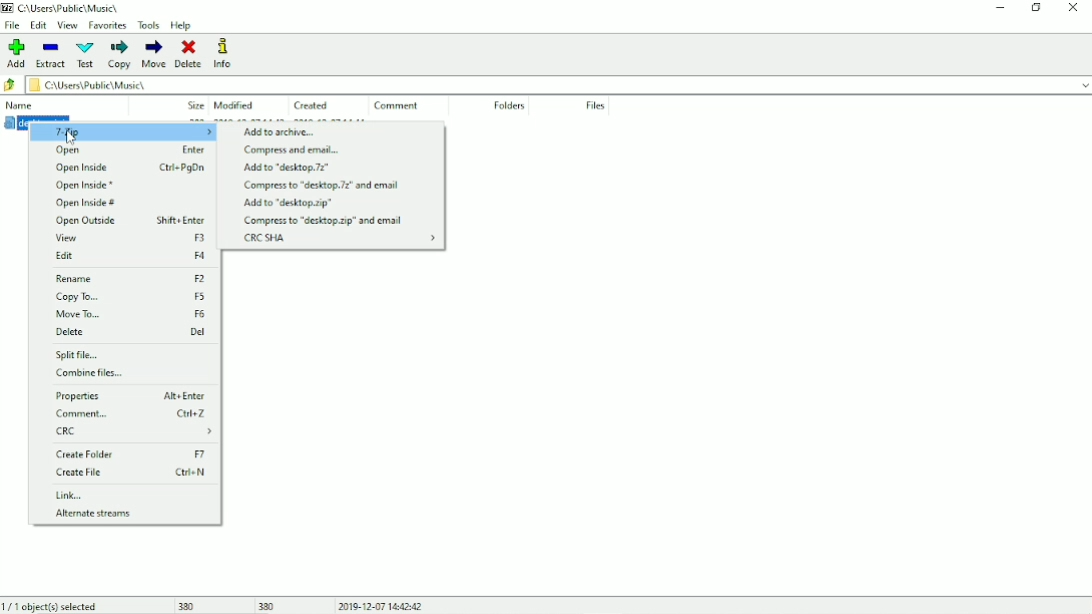 Image resolution: width=1092 pixels, height=614 pixels. Describe the element at coordinates (130, 297) in the screenshot. I see `Copy To` at that location.